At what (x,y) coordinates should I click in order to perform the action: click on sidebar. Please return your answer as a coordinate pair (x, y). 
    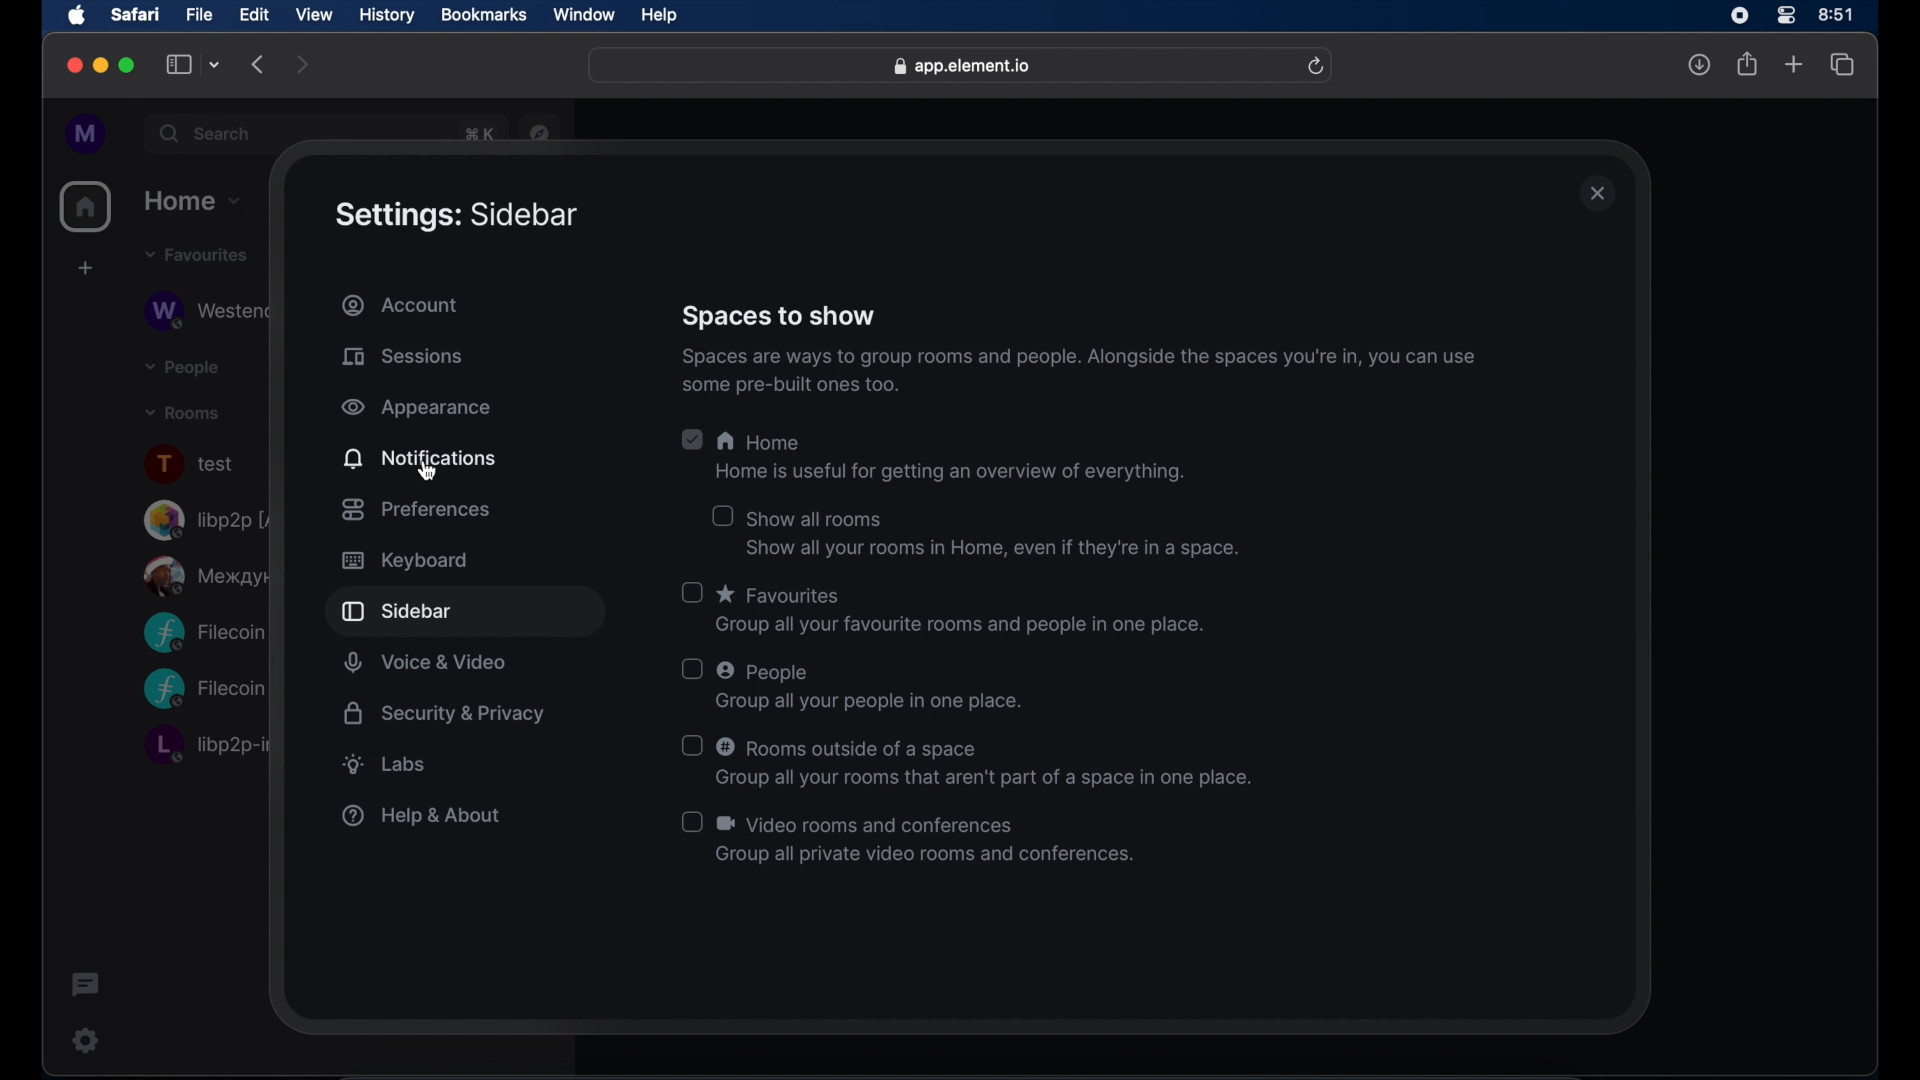
    Looking at the image, I should click on (467, 612).